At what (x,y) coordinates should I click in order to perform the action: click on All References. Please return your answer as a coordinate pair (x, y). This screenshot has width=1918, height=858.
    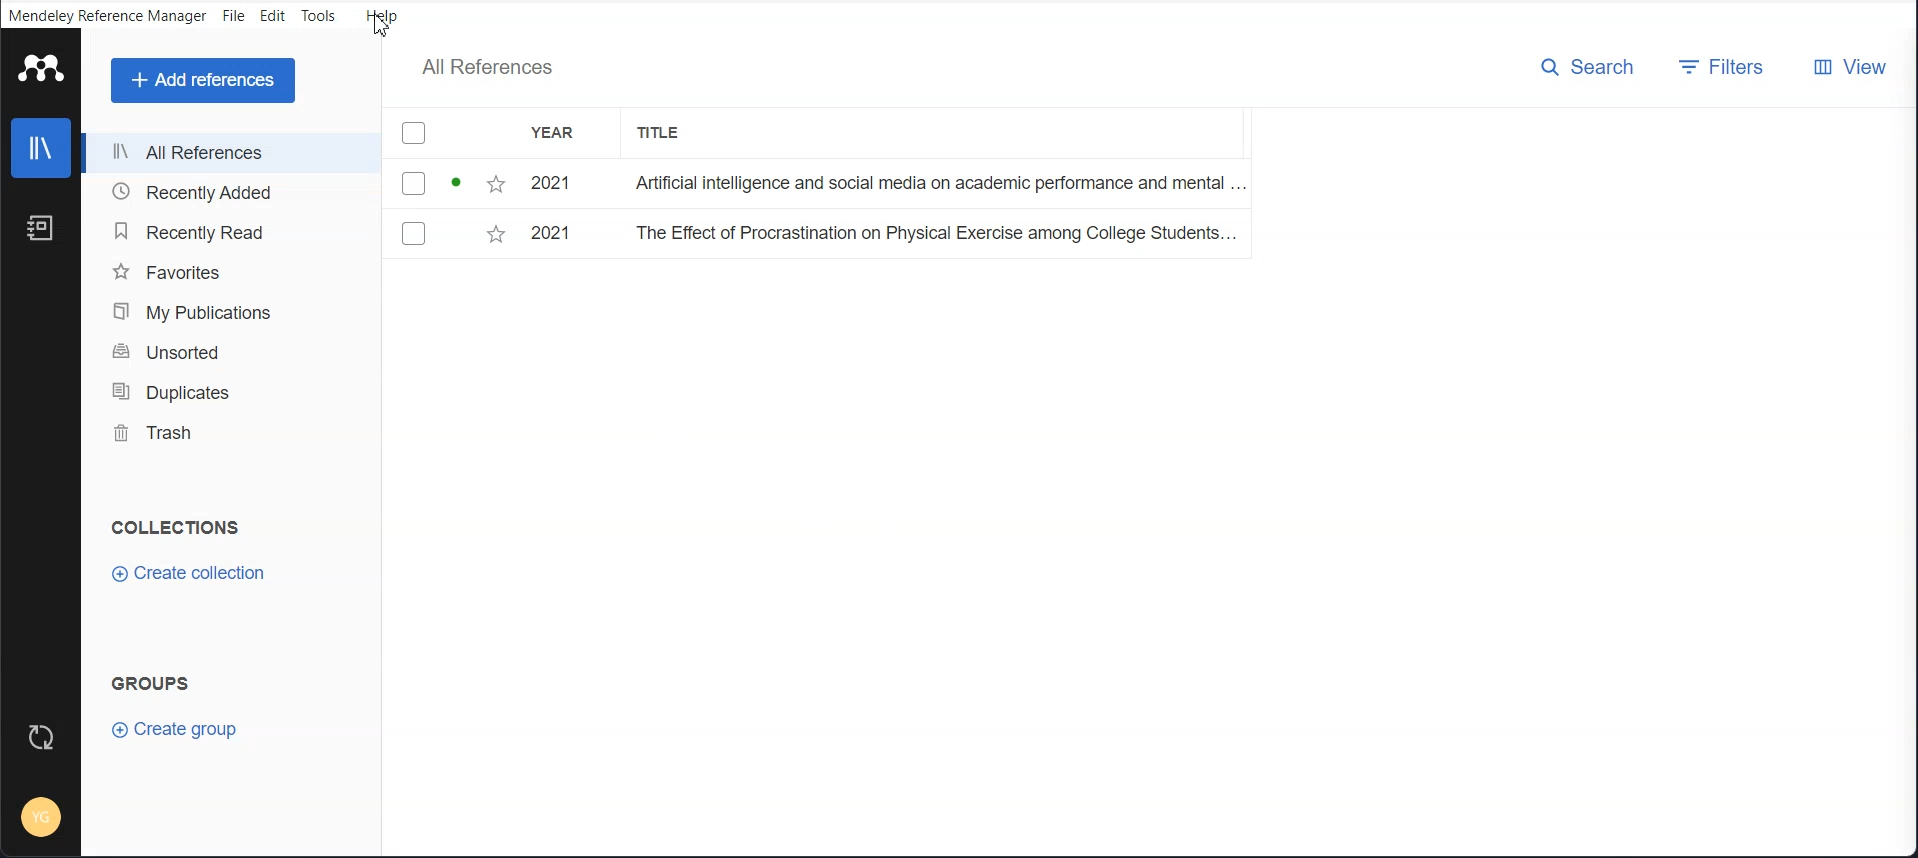
    Looking at the image, I should click on (222, 153).